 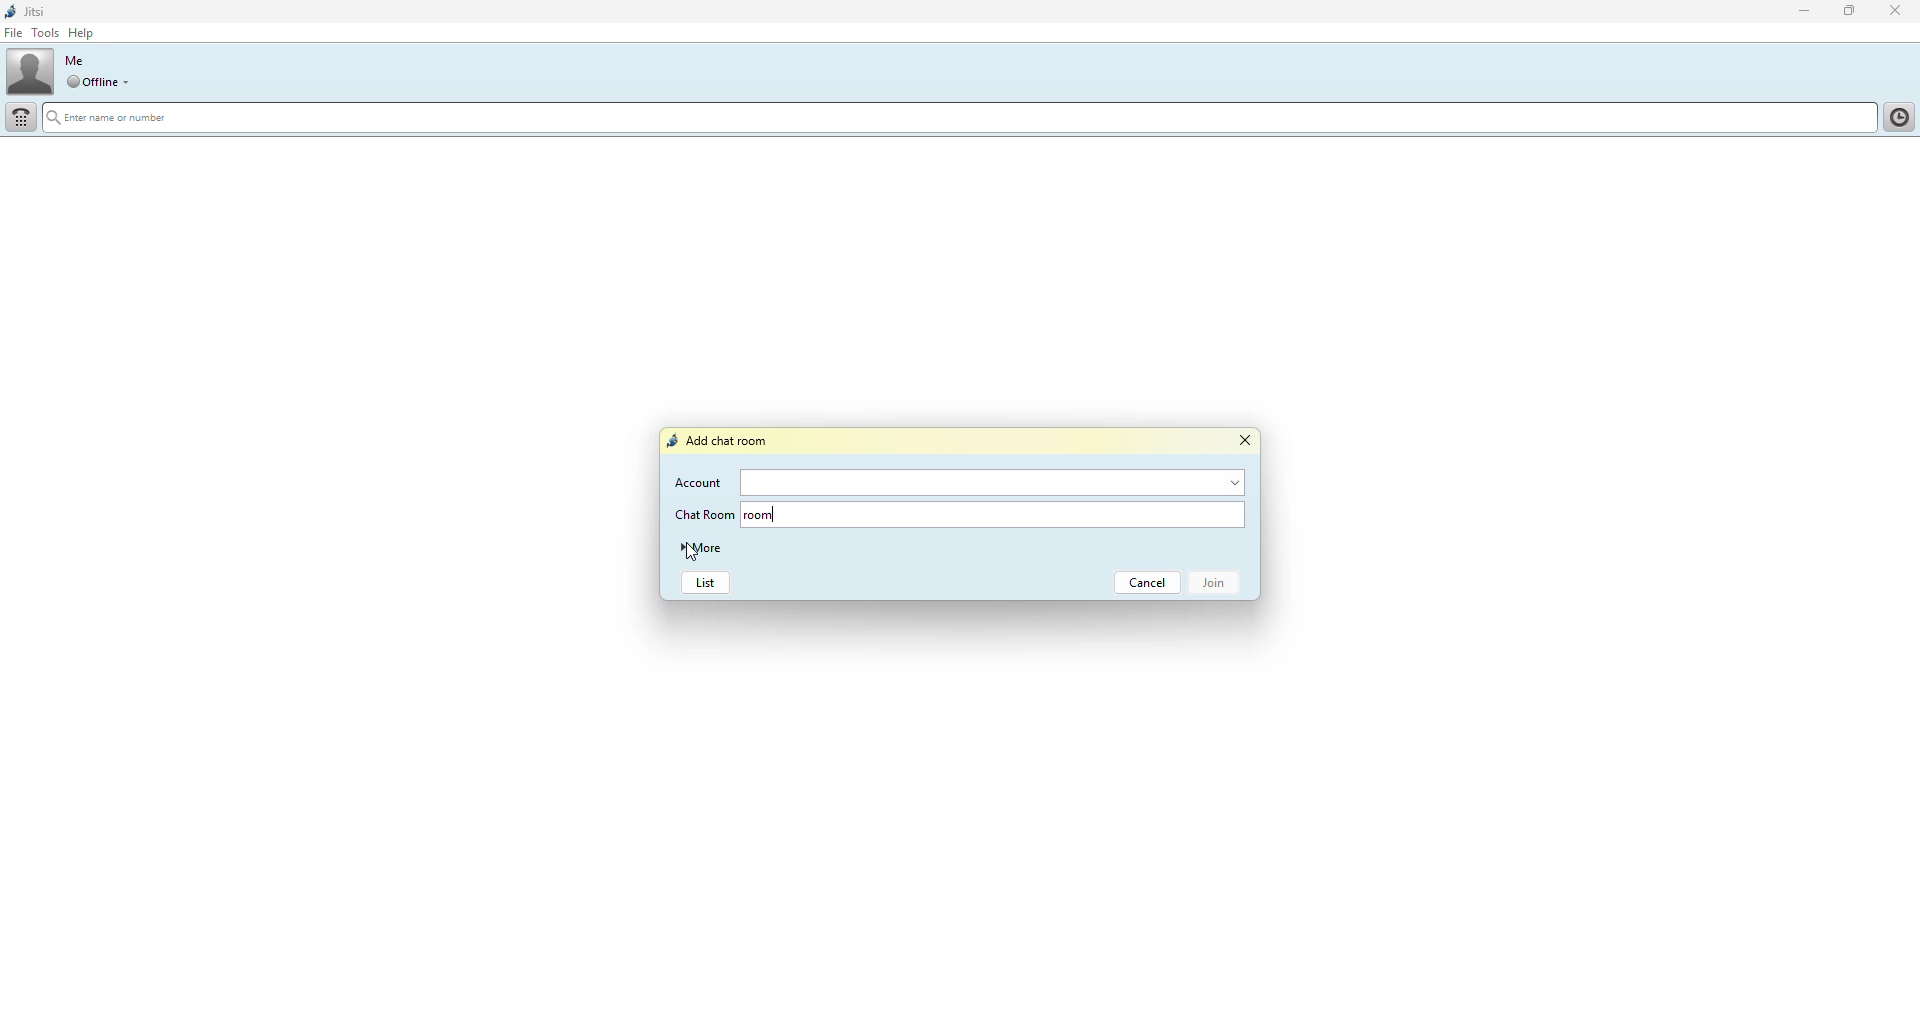 What do you see at coordinates (28, 11) in the screenshot?
I see `jitsi` at bounding box center [28, 11].